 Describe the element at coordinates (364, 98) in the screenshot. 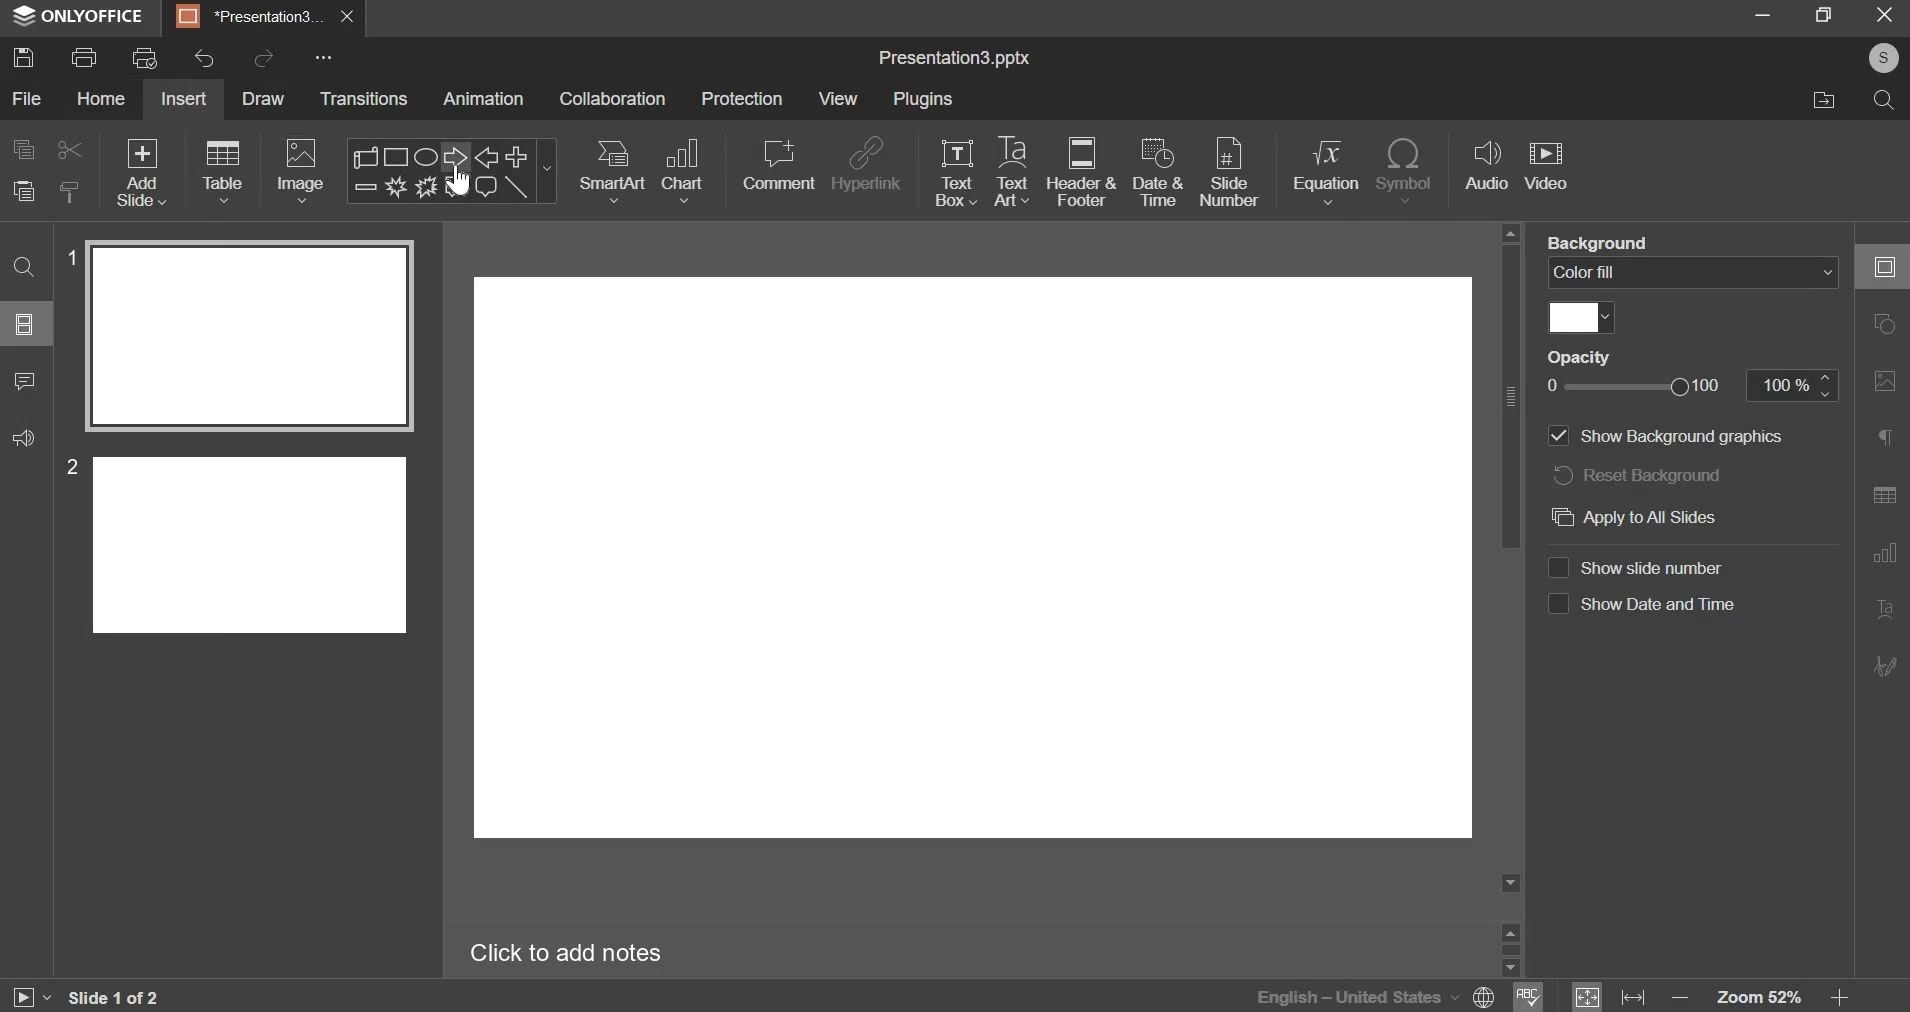

I see `transitions` at that location.